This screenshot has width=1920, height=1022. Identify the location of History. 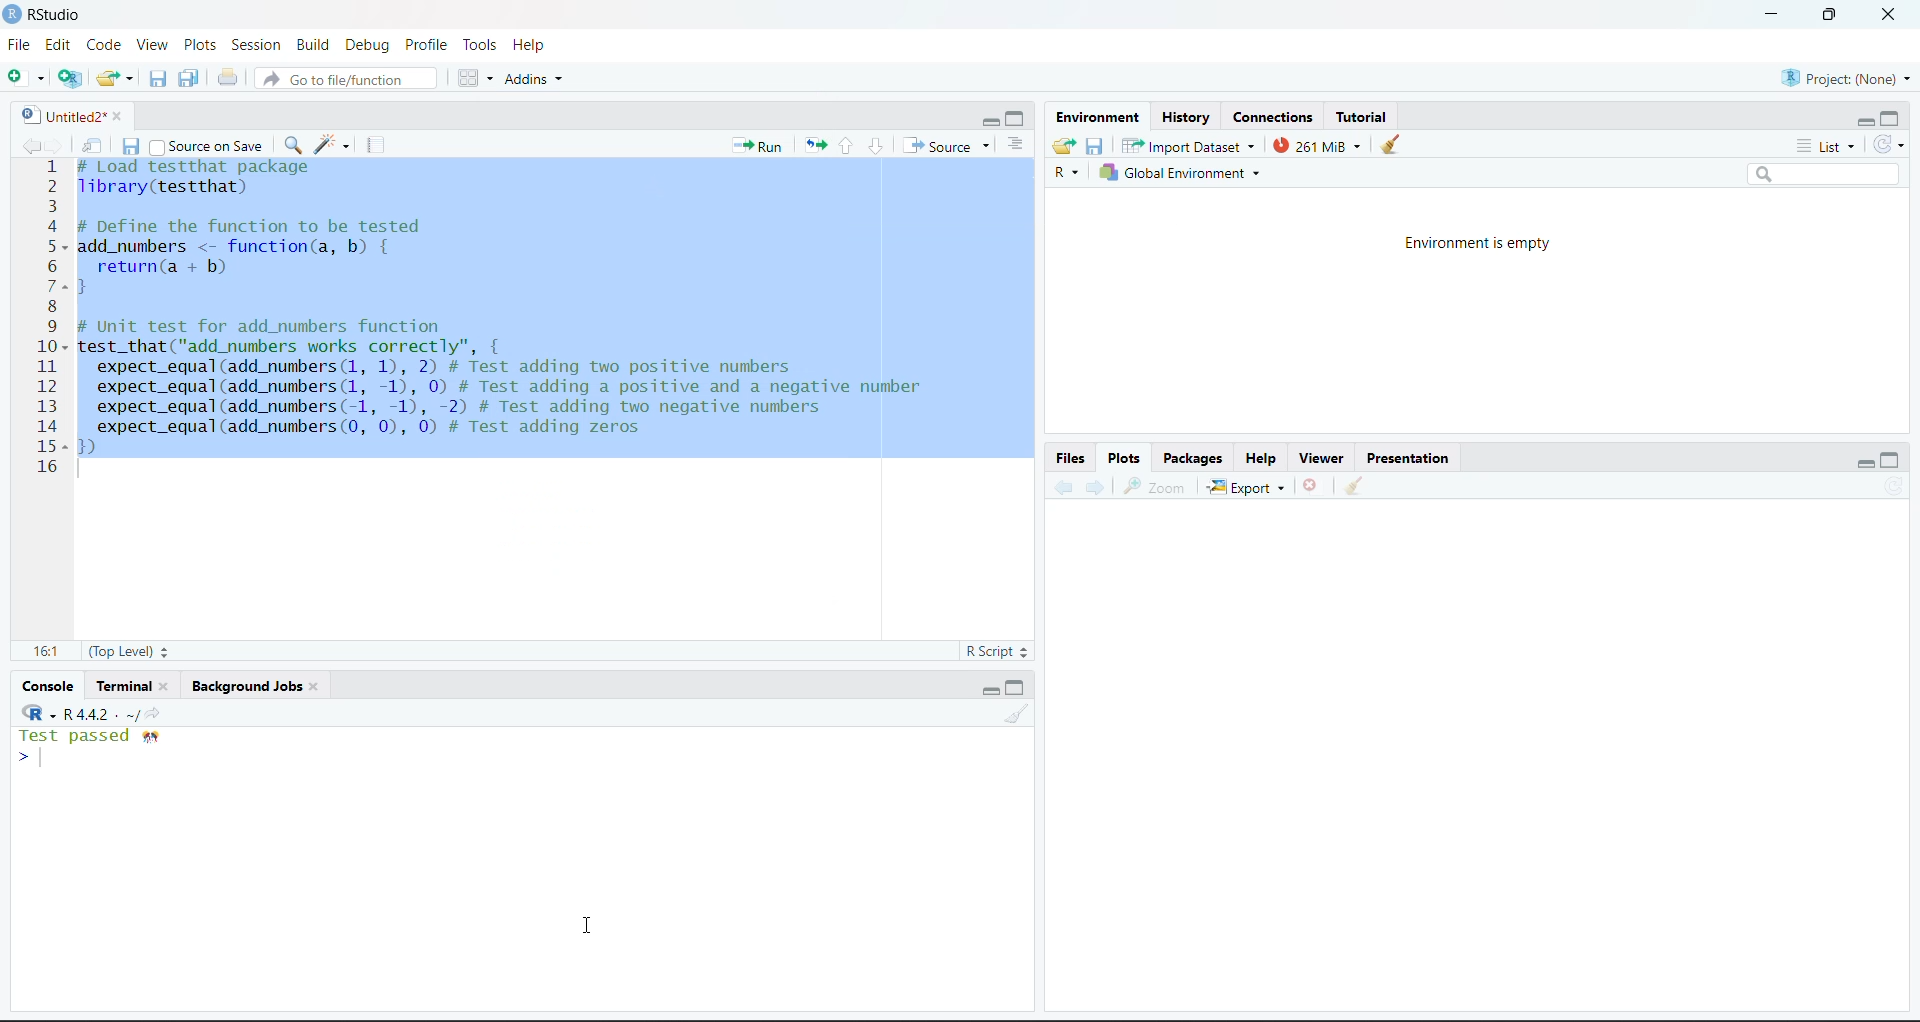
(1186, 118).